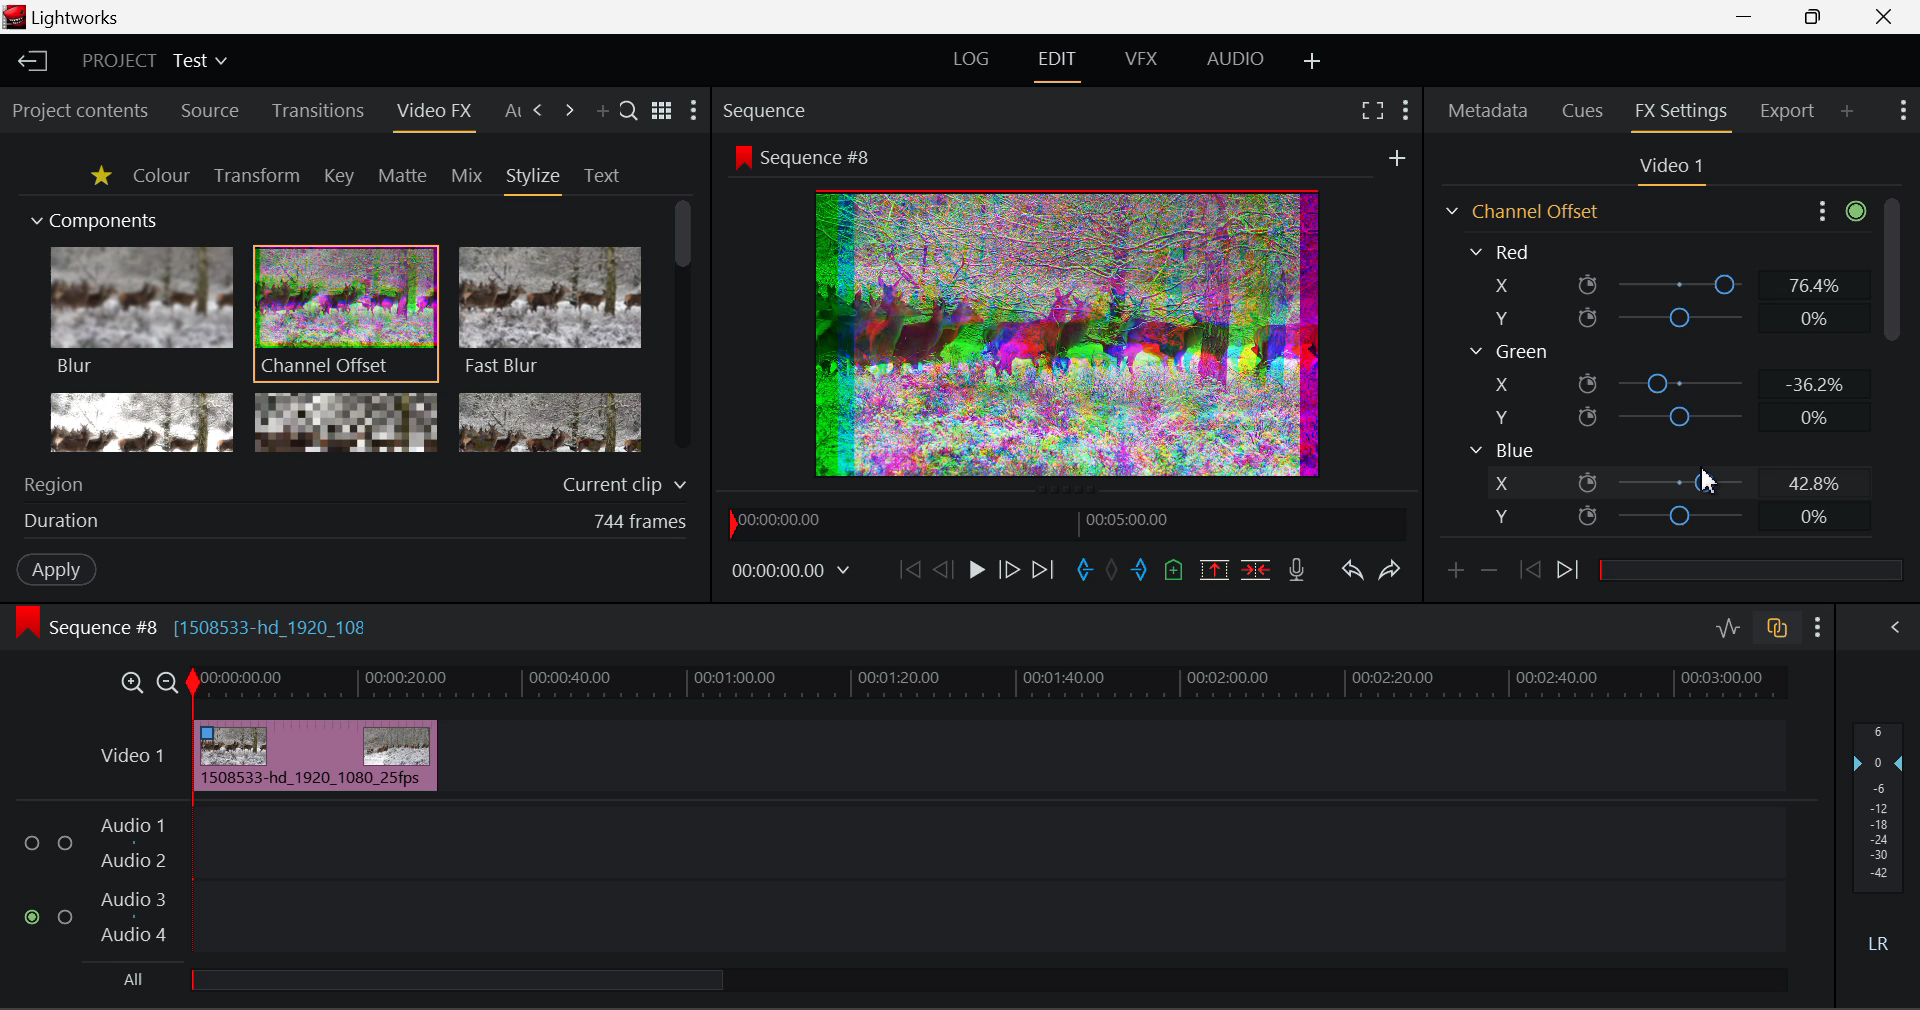 The image size is (1920, 1010). What do you see at coordinates (337, 177) in the screenshot?
I see `Key` at bounding box center [337, 177].